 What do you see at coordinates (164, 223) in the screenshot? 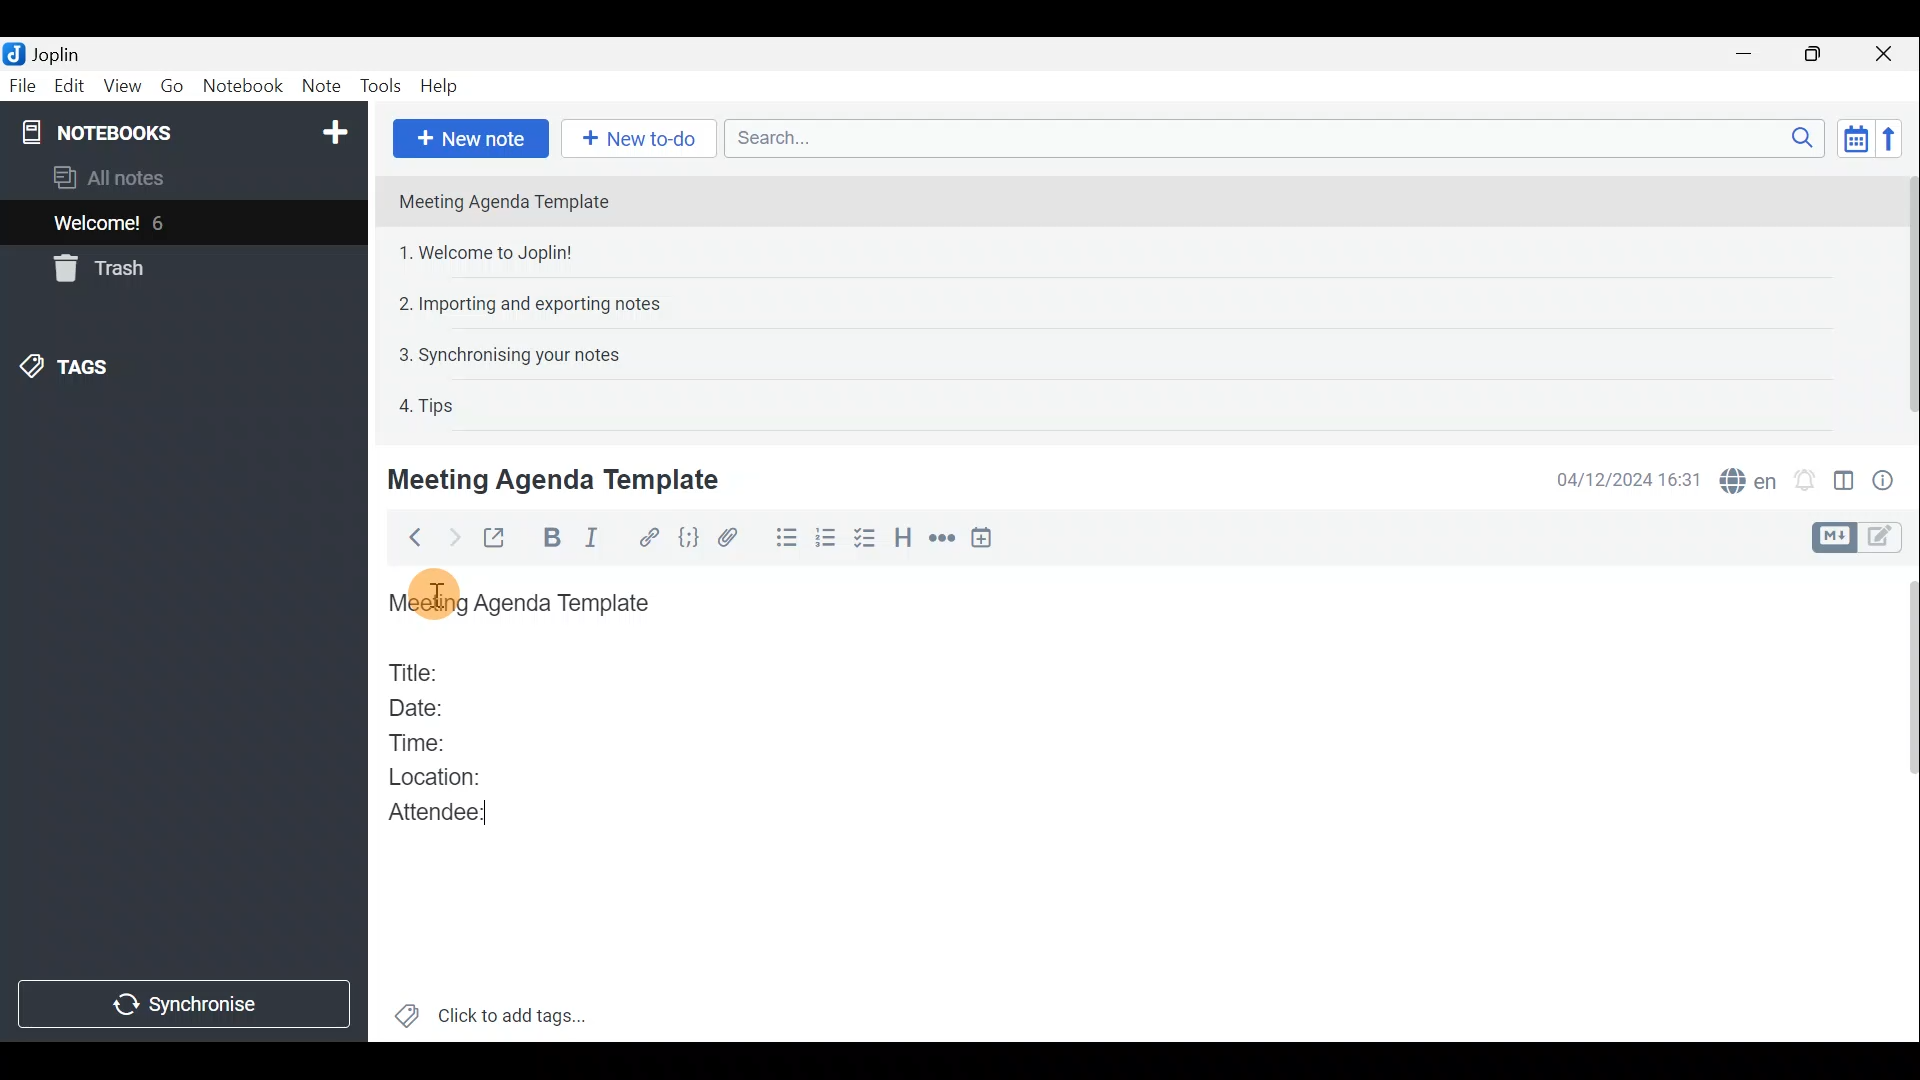
I see `6` at bounding box center [164, 223].